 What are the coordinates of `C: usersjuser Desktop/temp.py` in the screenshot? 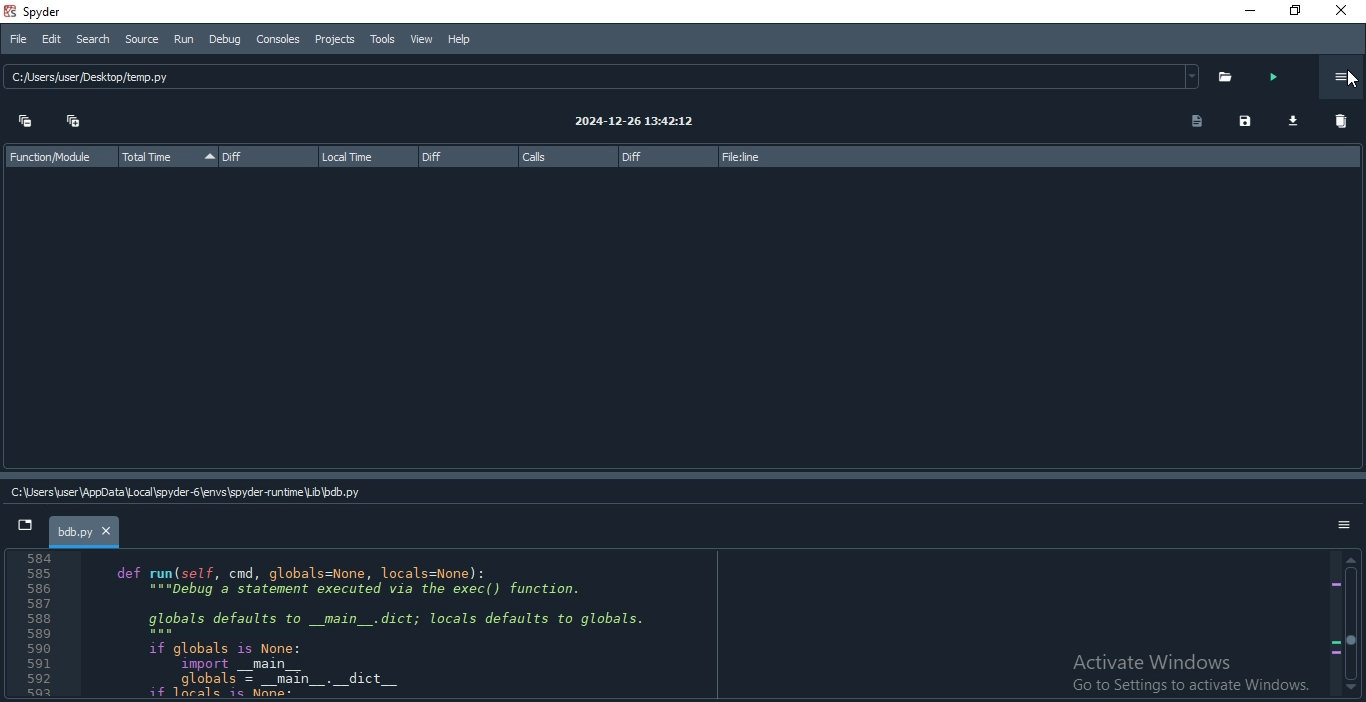 It's located at (600, 77).